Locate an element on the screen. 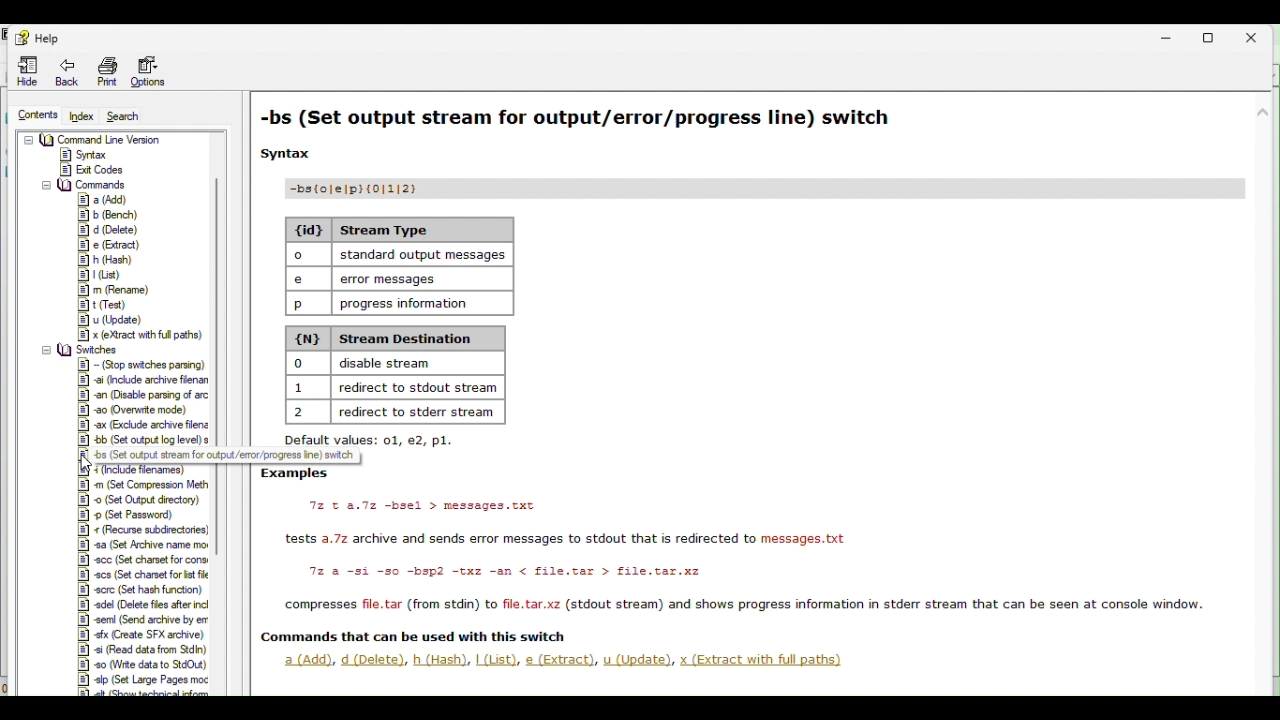 The height and width of the screenshot is (720, 1280).  is located at coordinates (416, 636).